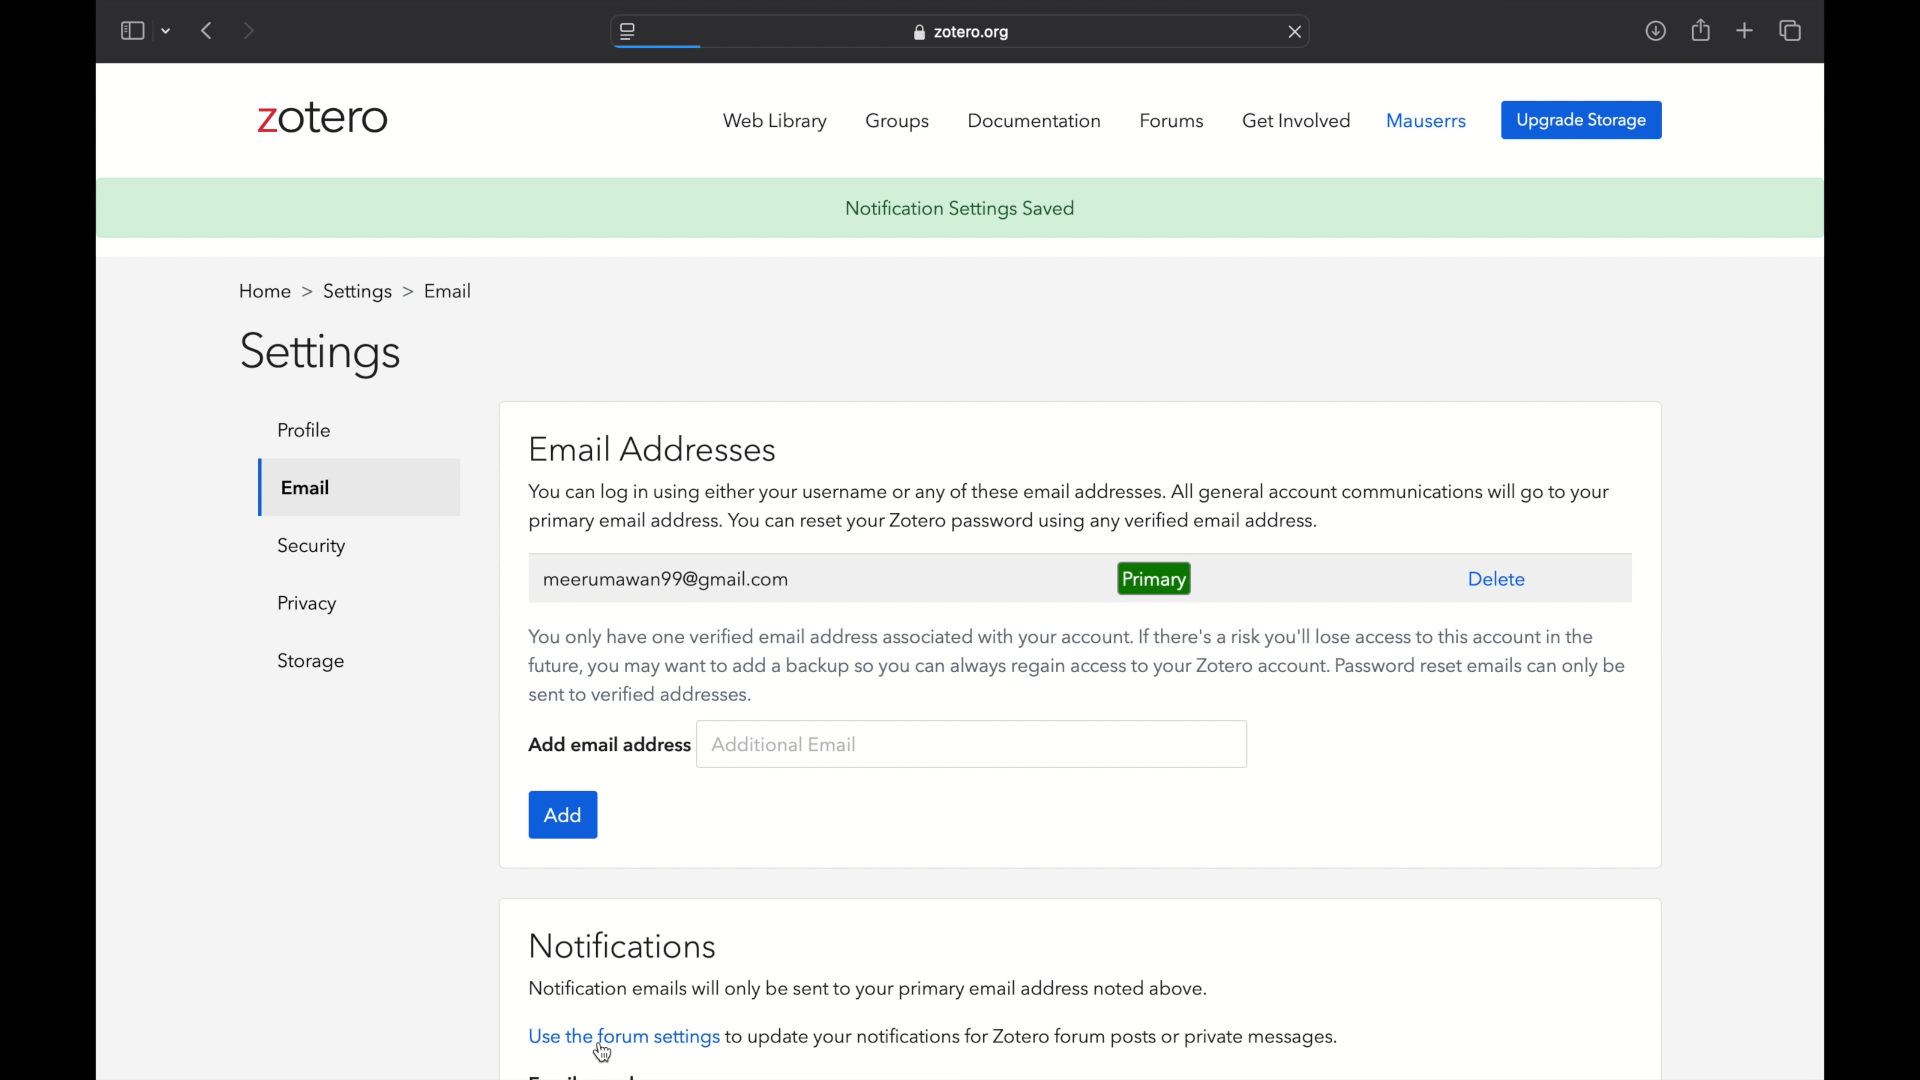 The image size is (1920, 1080). Describe the element at coordinates (784, 743) in the screenshot. I see `additional email` at that location.